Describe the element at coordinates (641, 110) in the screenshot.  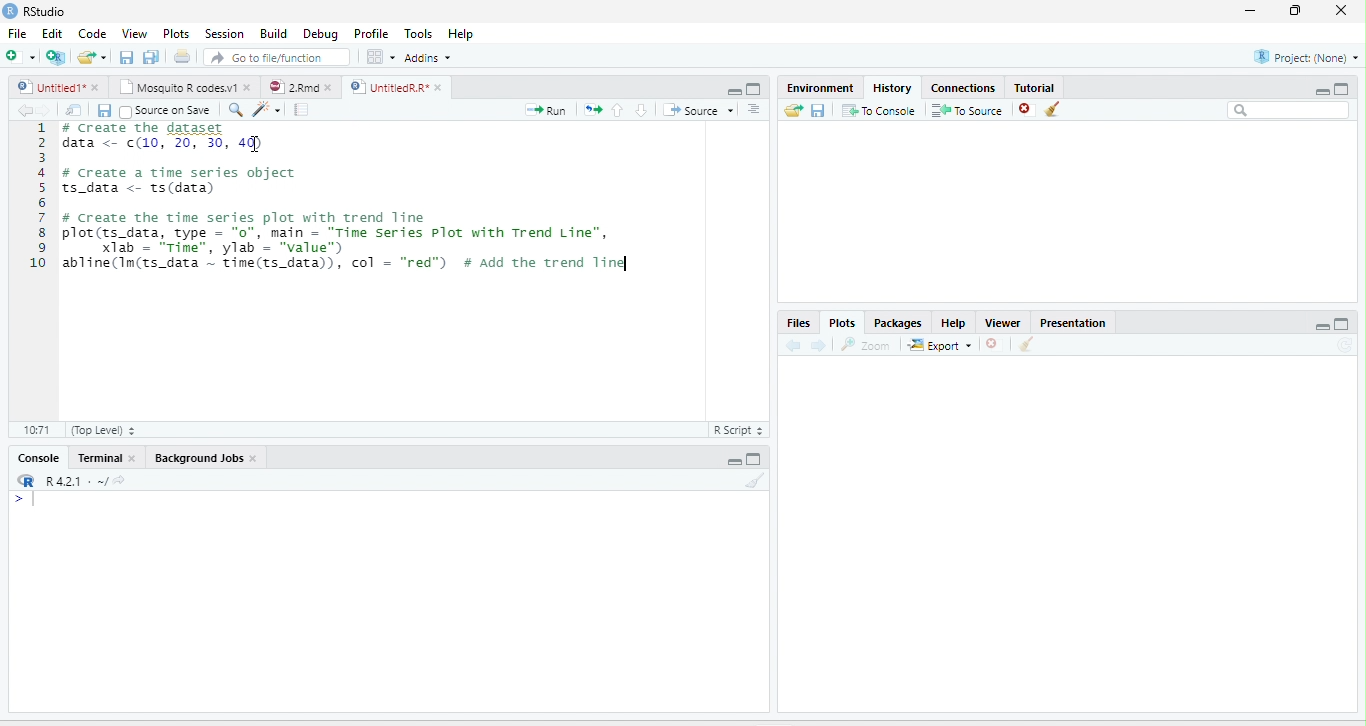
I see `Go to next section/chunk` at that location.